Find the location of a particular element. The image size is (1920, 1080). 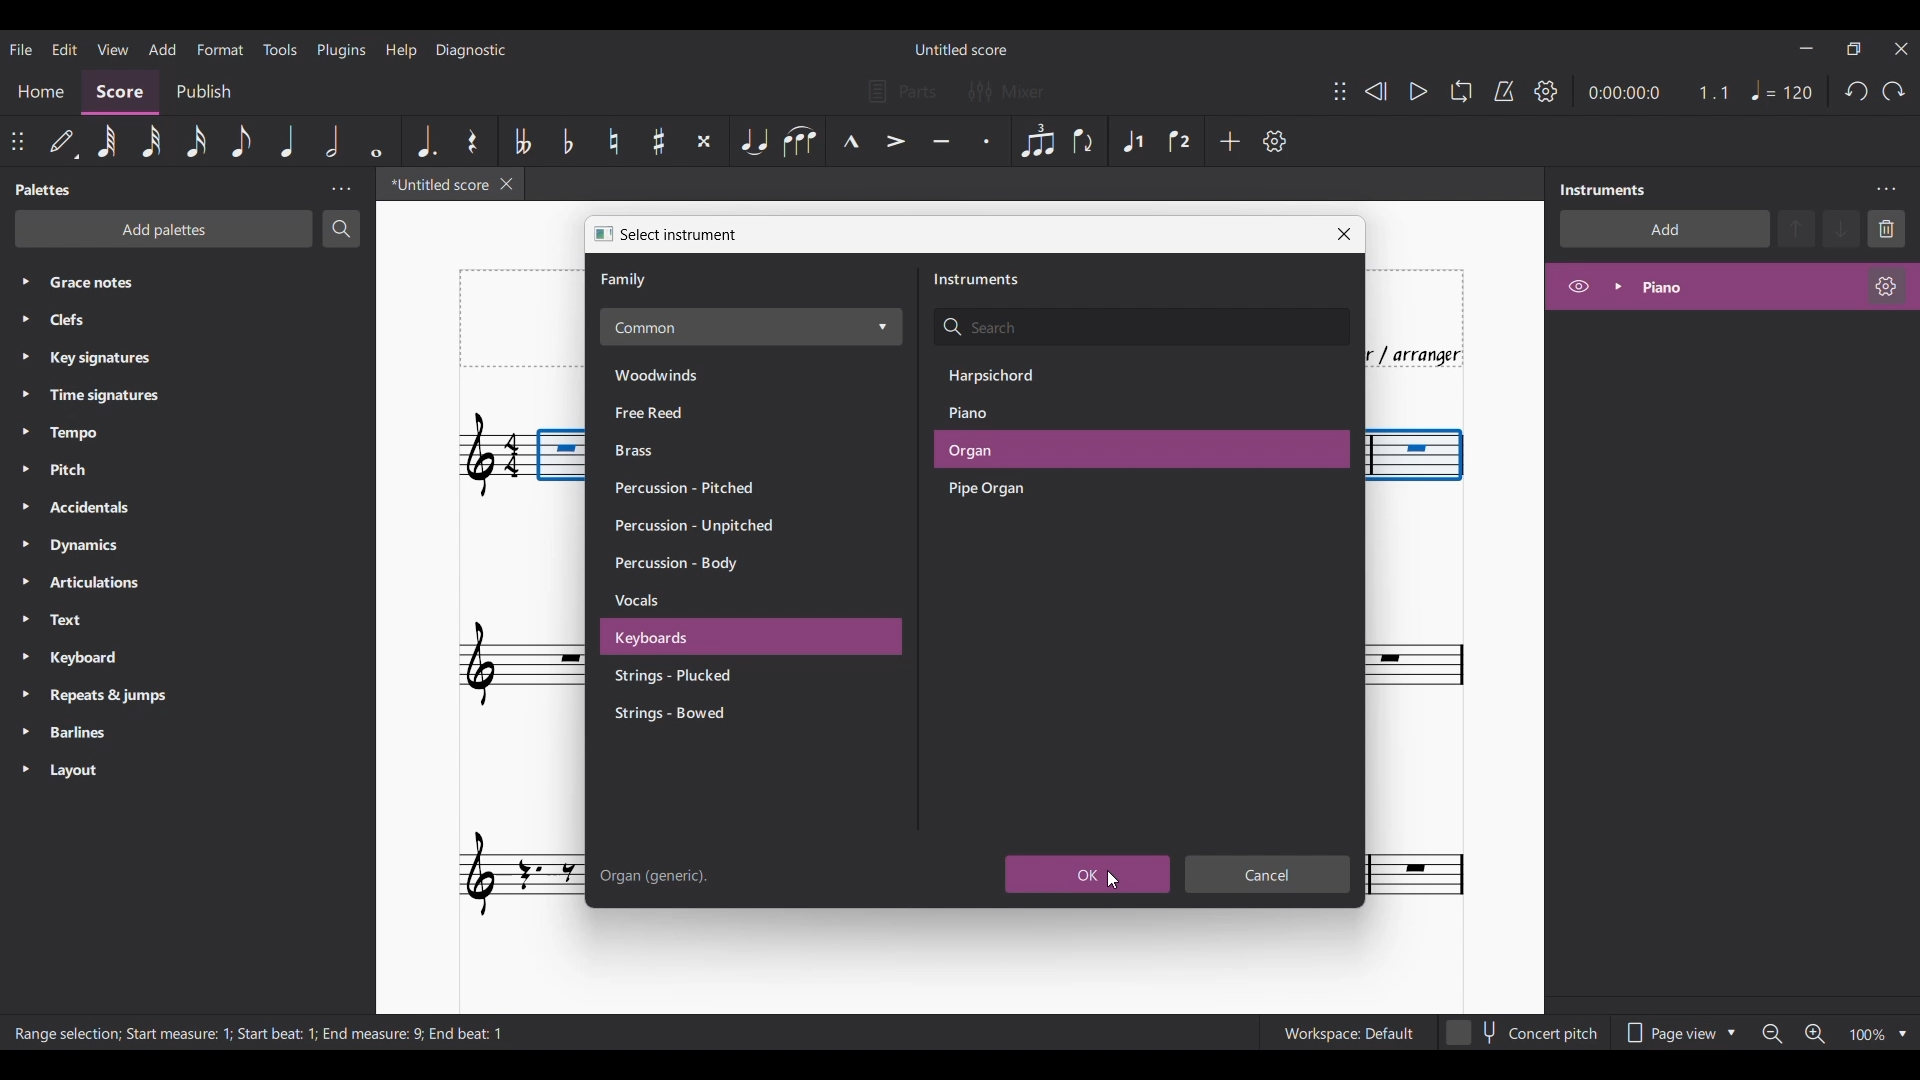

mixer settings is located at coordinates (1018, 92).